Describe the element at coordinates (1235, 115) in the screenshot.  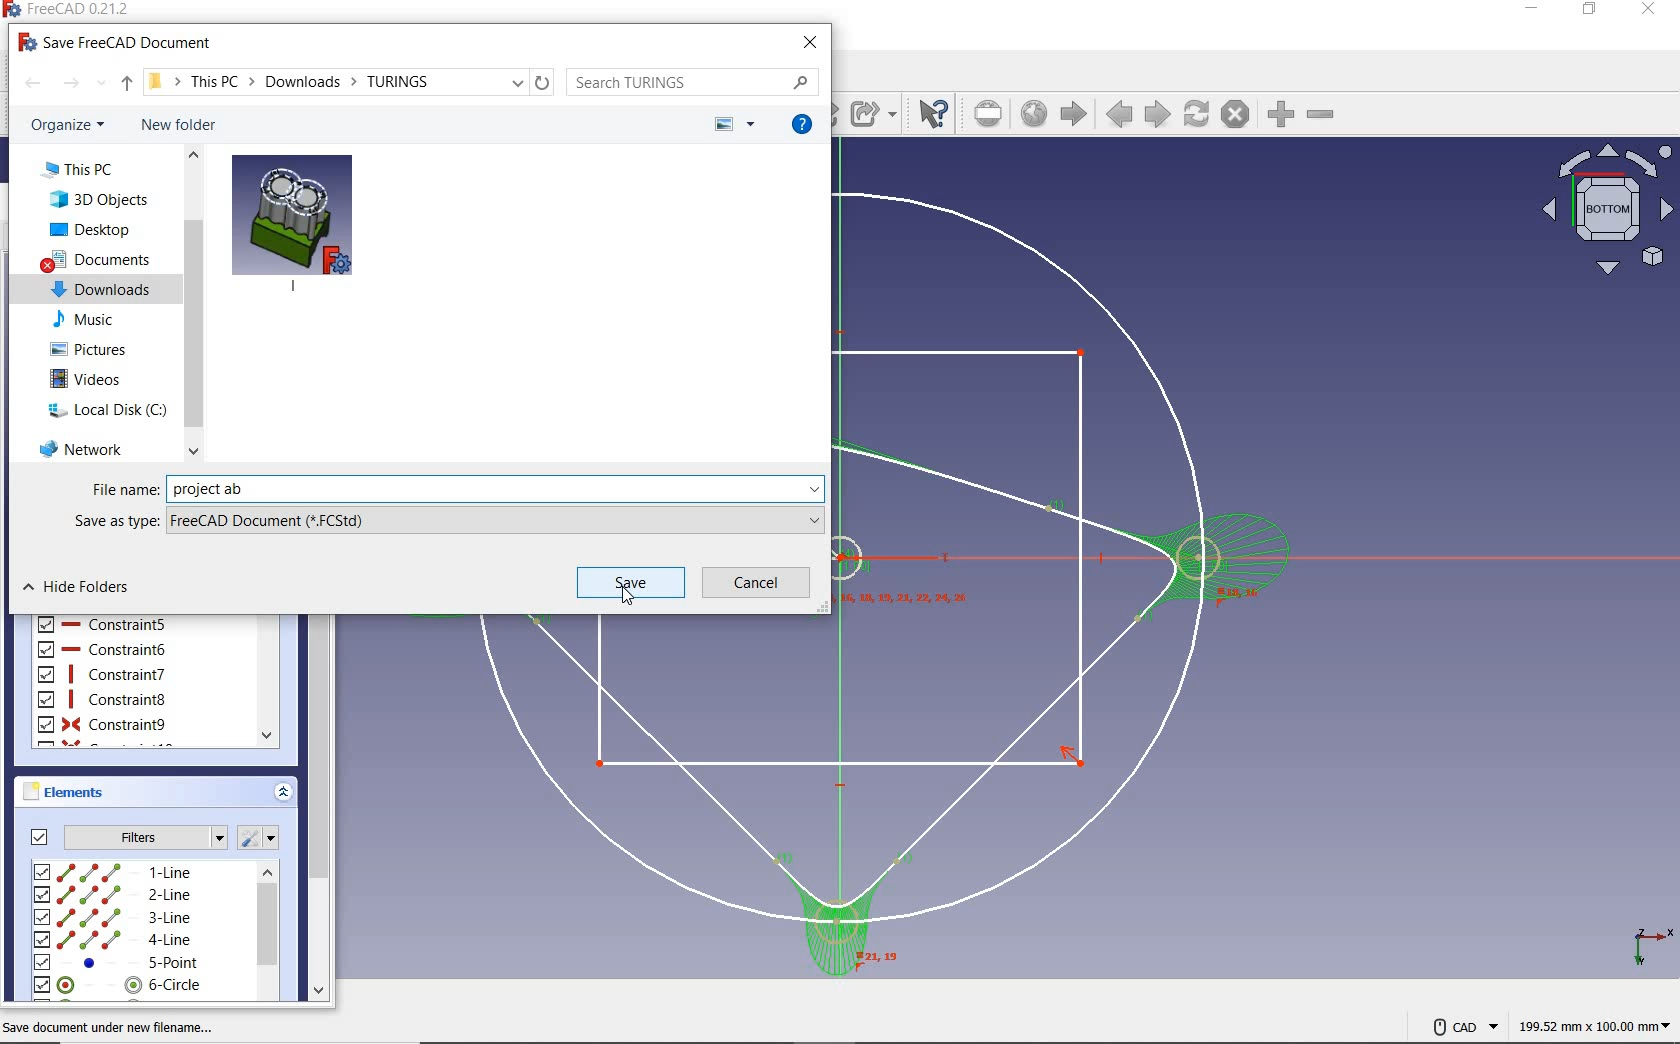
I see `stop loading` at that location.